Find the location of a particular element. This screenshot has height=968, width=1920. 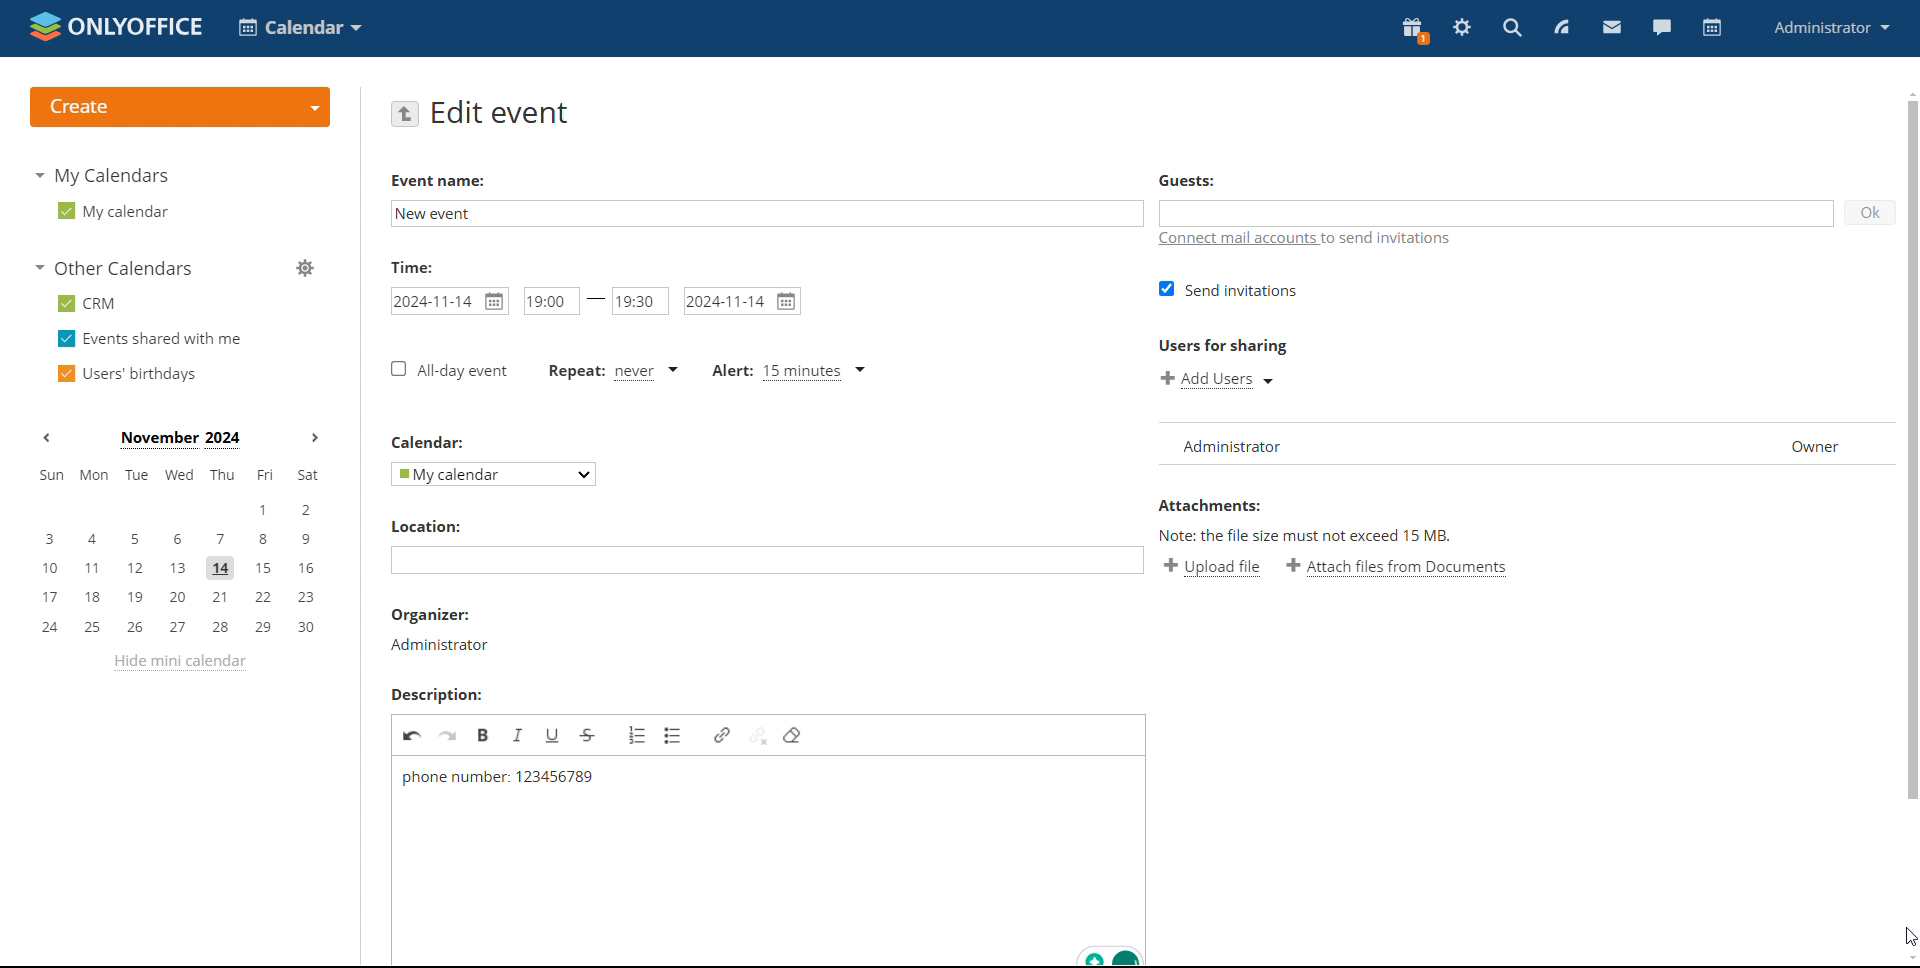

unlink is located at coordinates (758, 735).